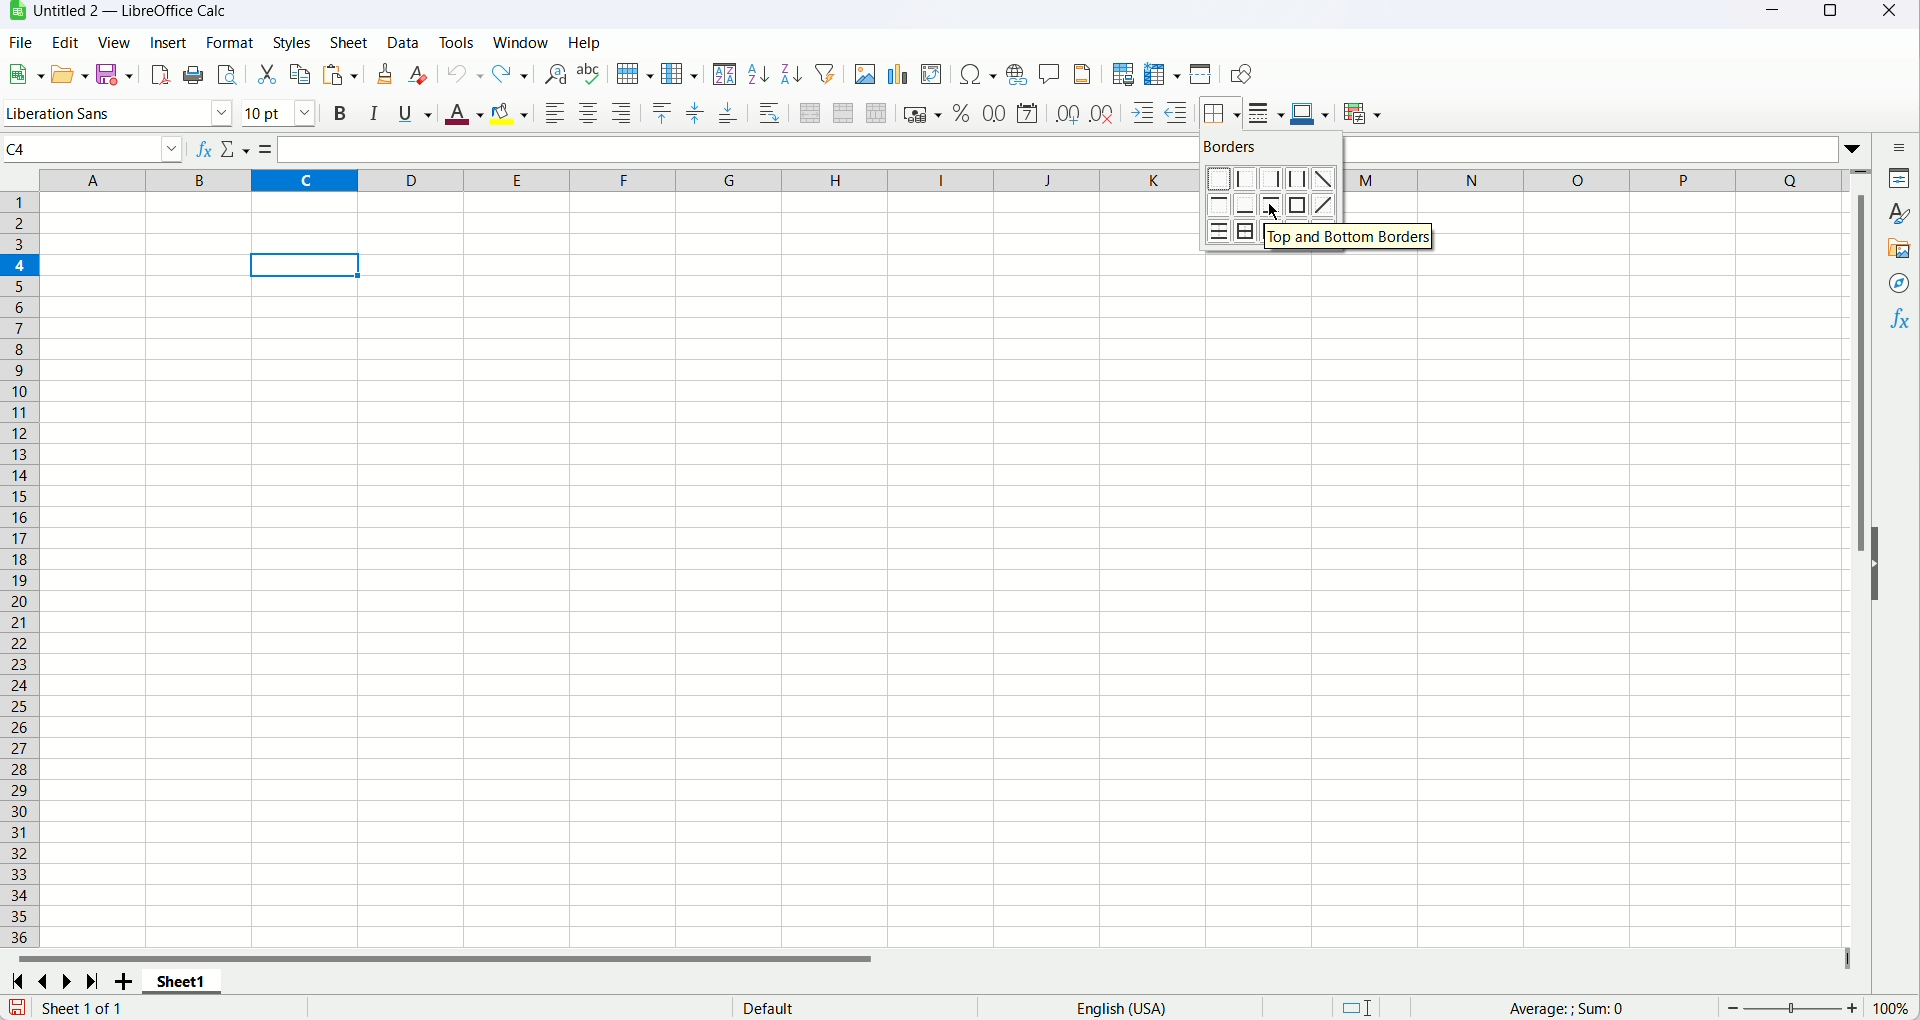  Describe the element at coordinates (94, 982) in the screenshot. I see `Last sheet` at that location.